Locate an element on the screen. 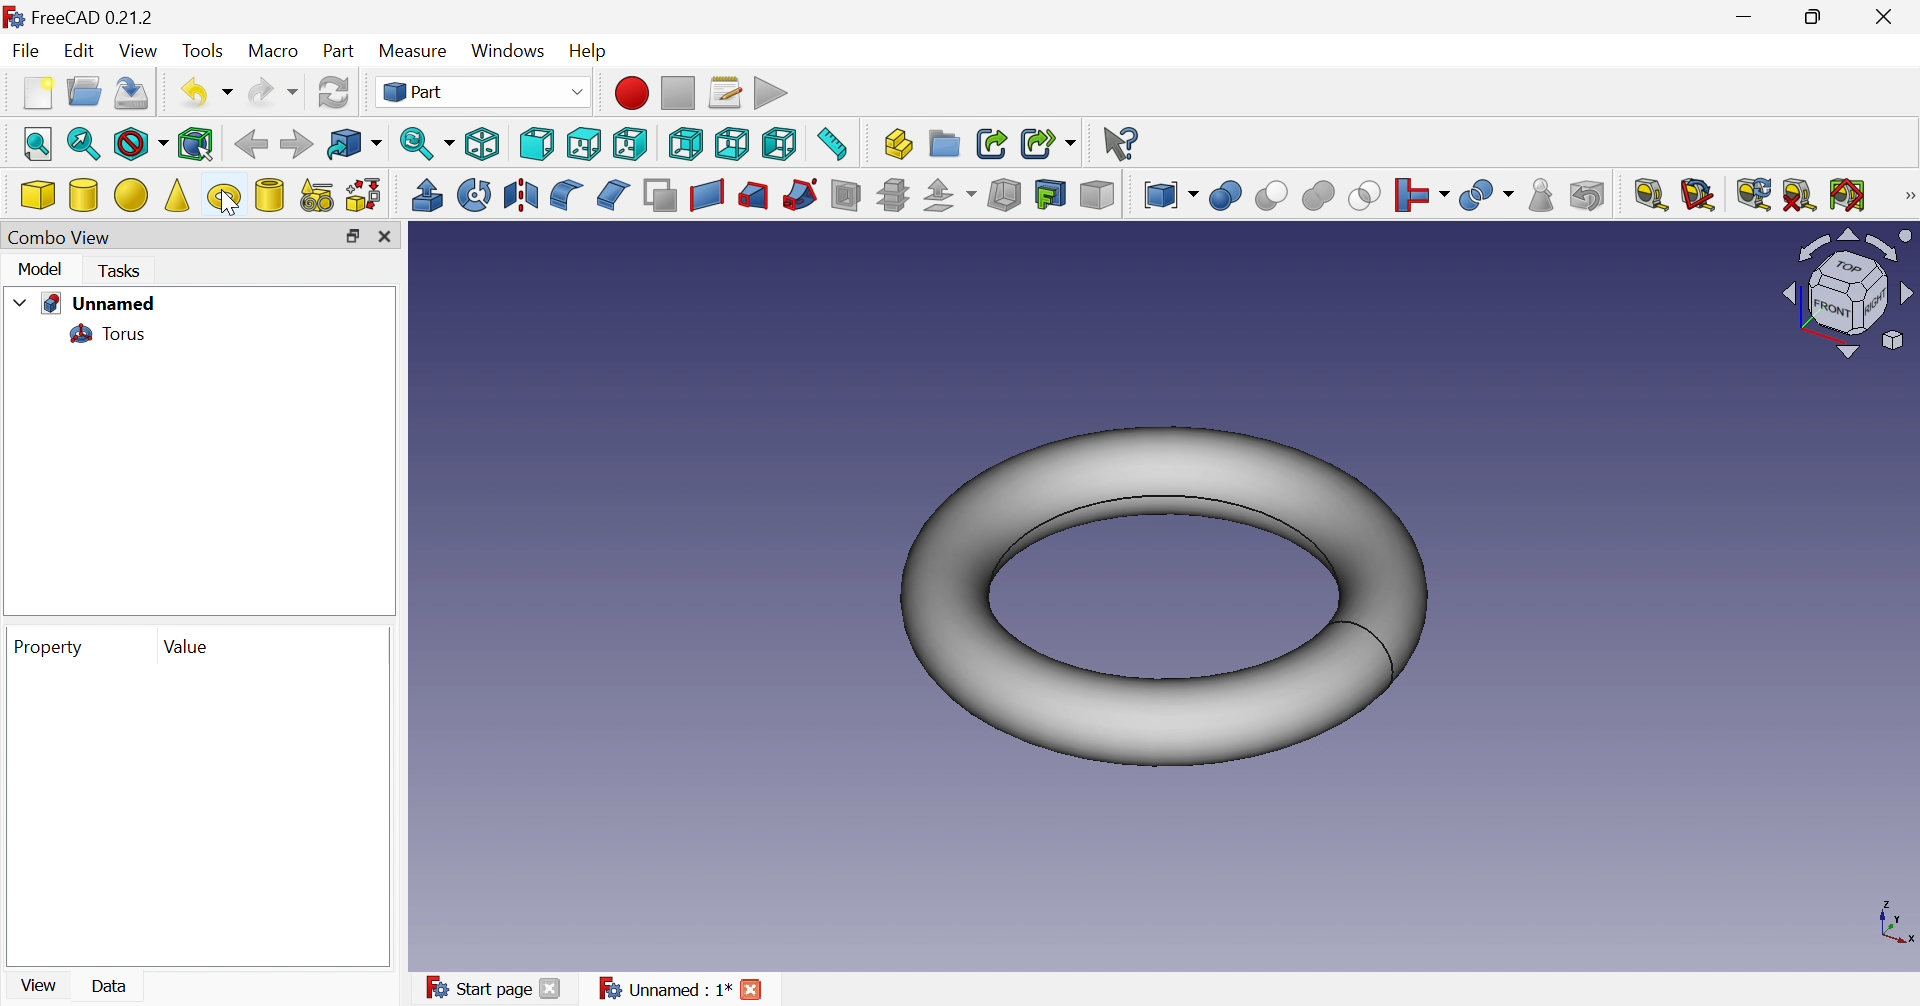  Restore down is located at coordinates (352, 237).